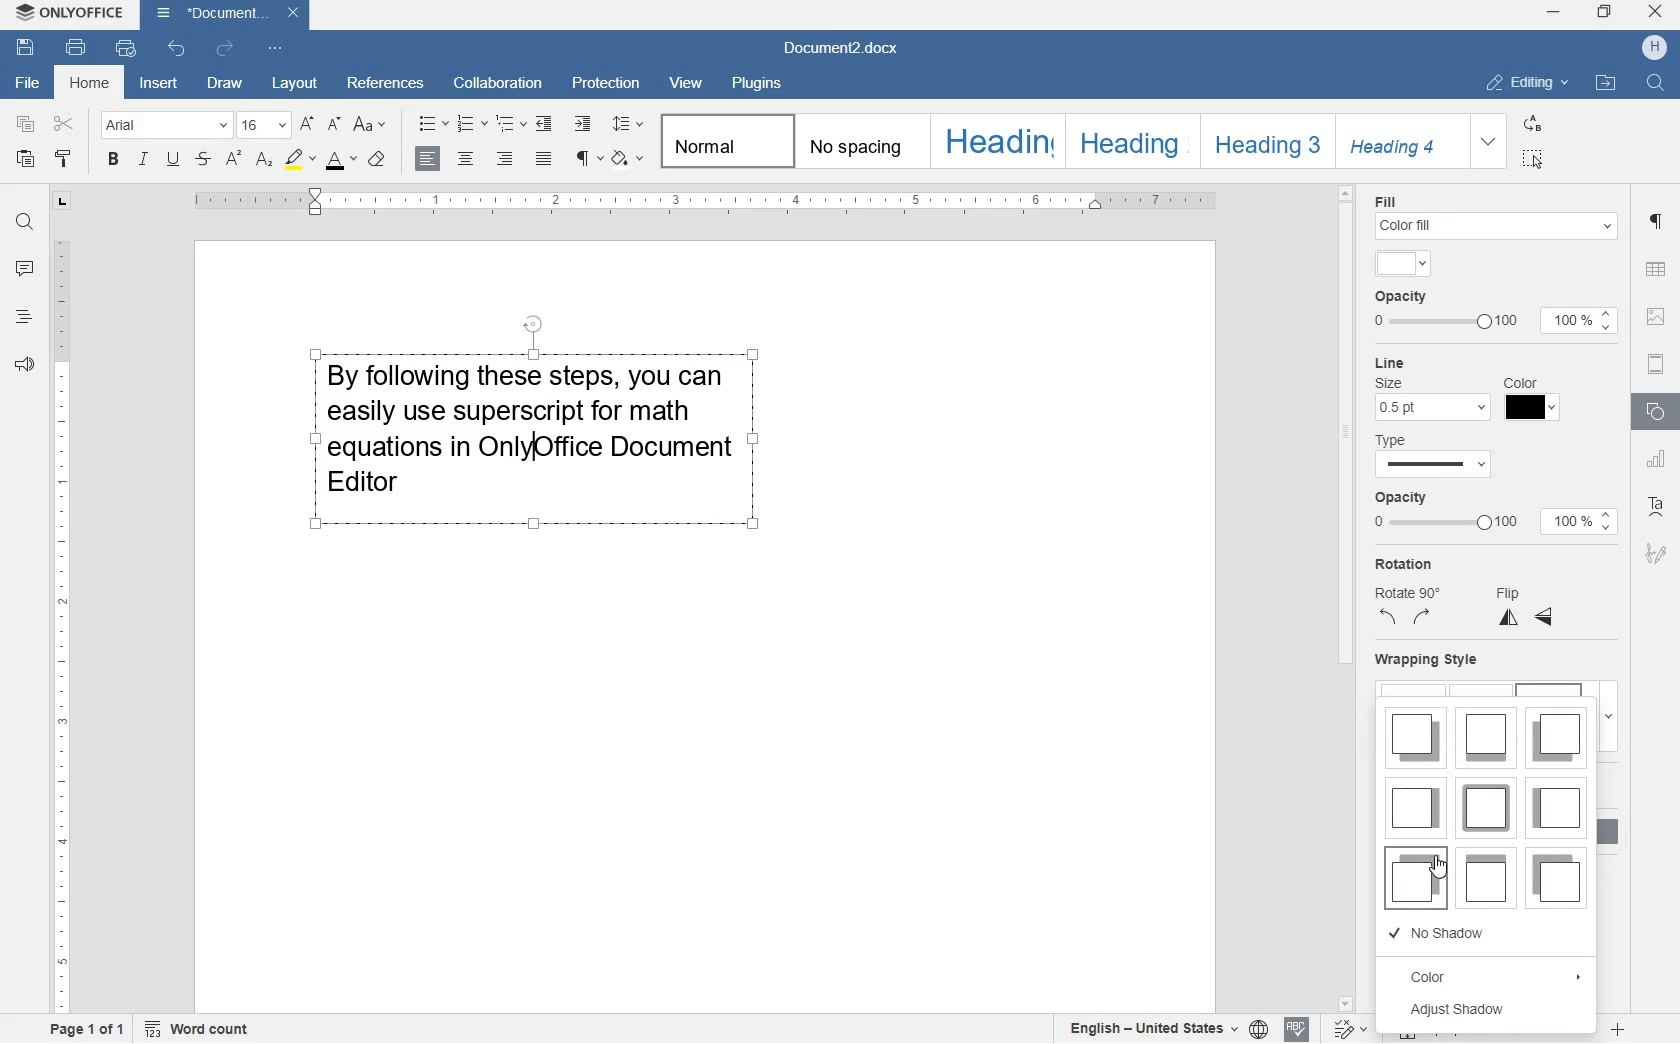 The image size is (1680, 1044). What do you see at coordinates (61, 203) in the screenshot?
I see `tab` at bounding box center [61, 203].